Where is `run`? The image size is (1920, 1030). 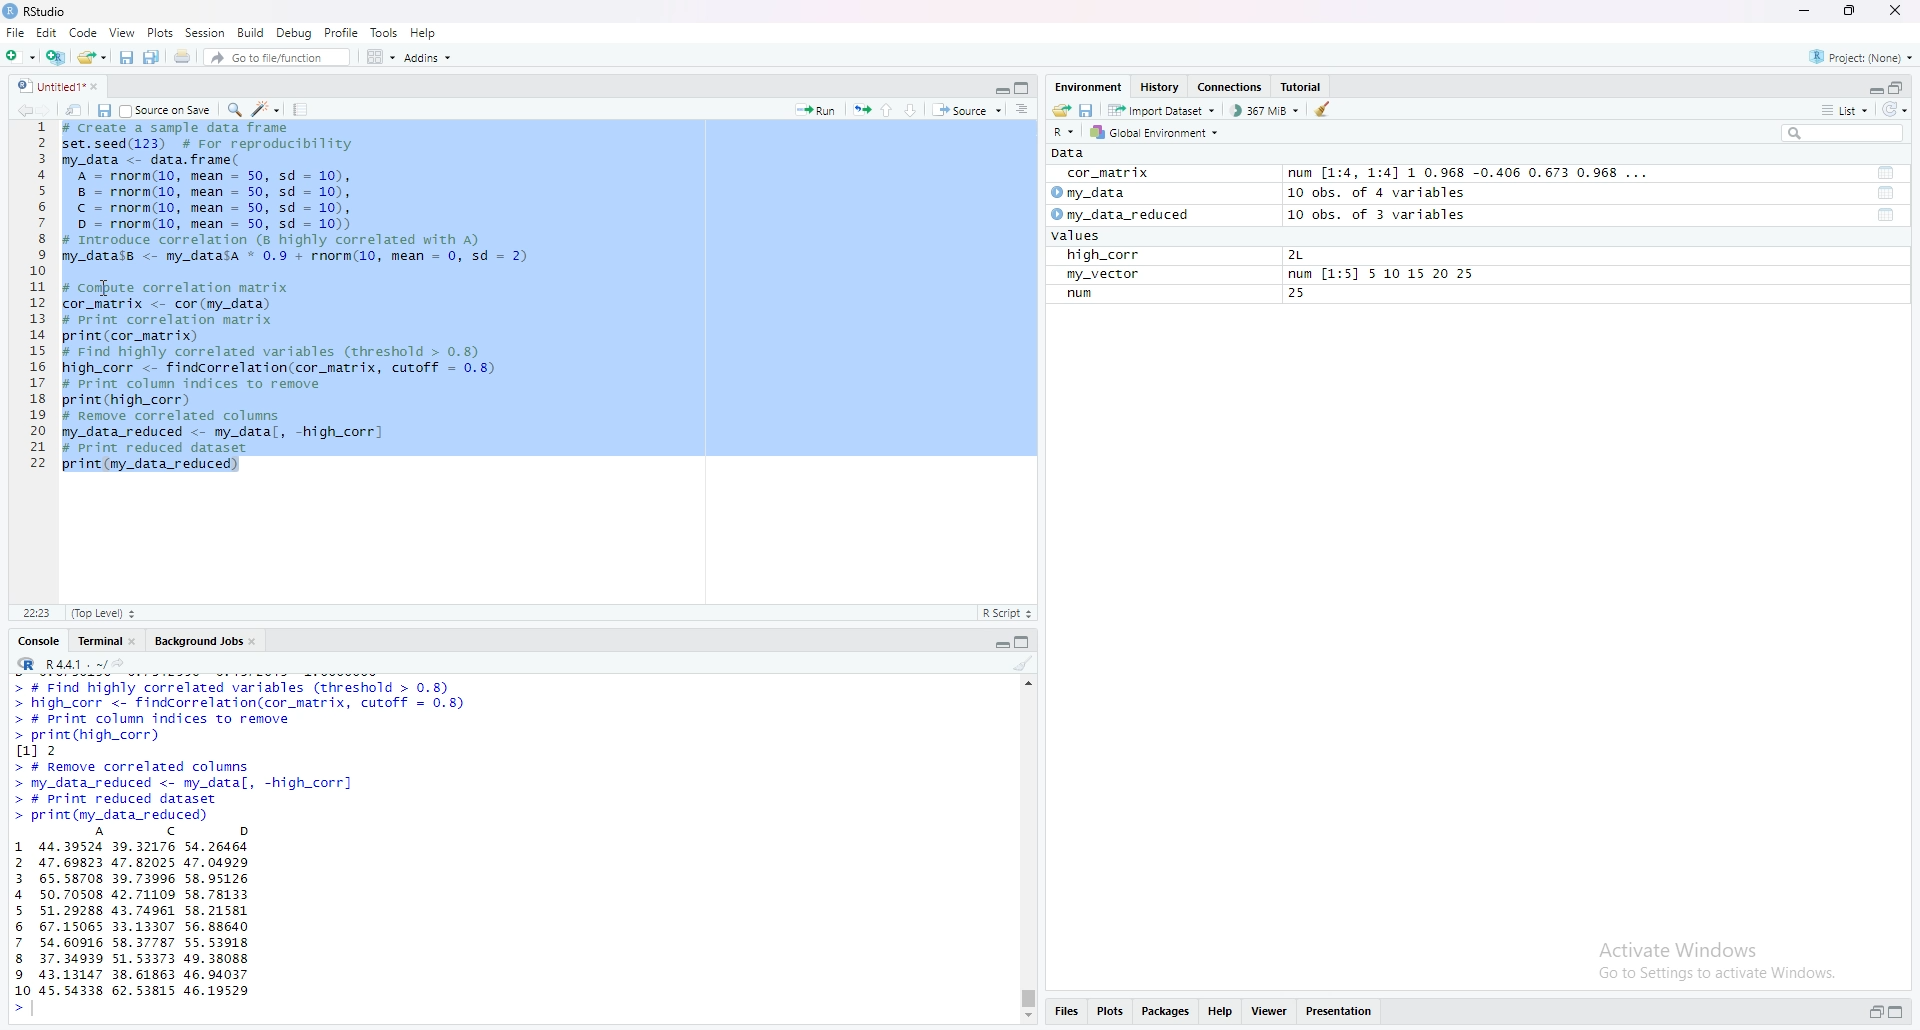 run is located at coordinates (862, 110).